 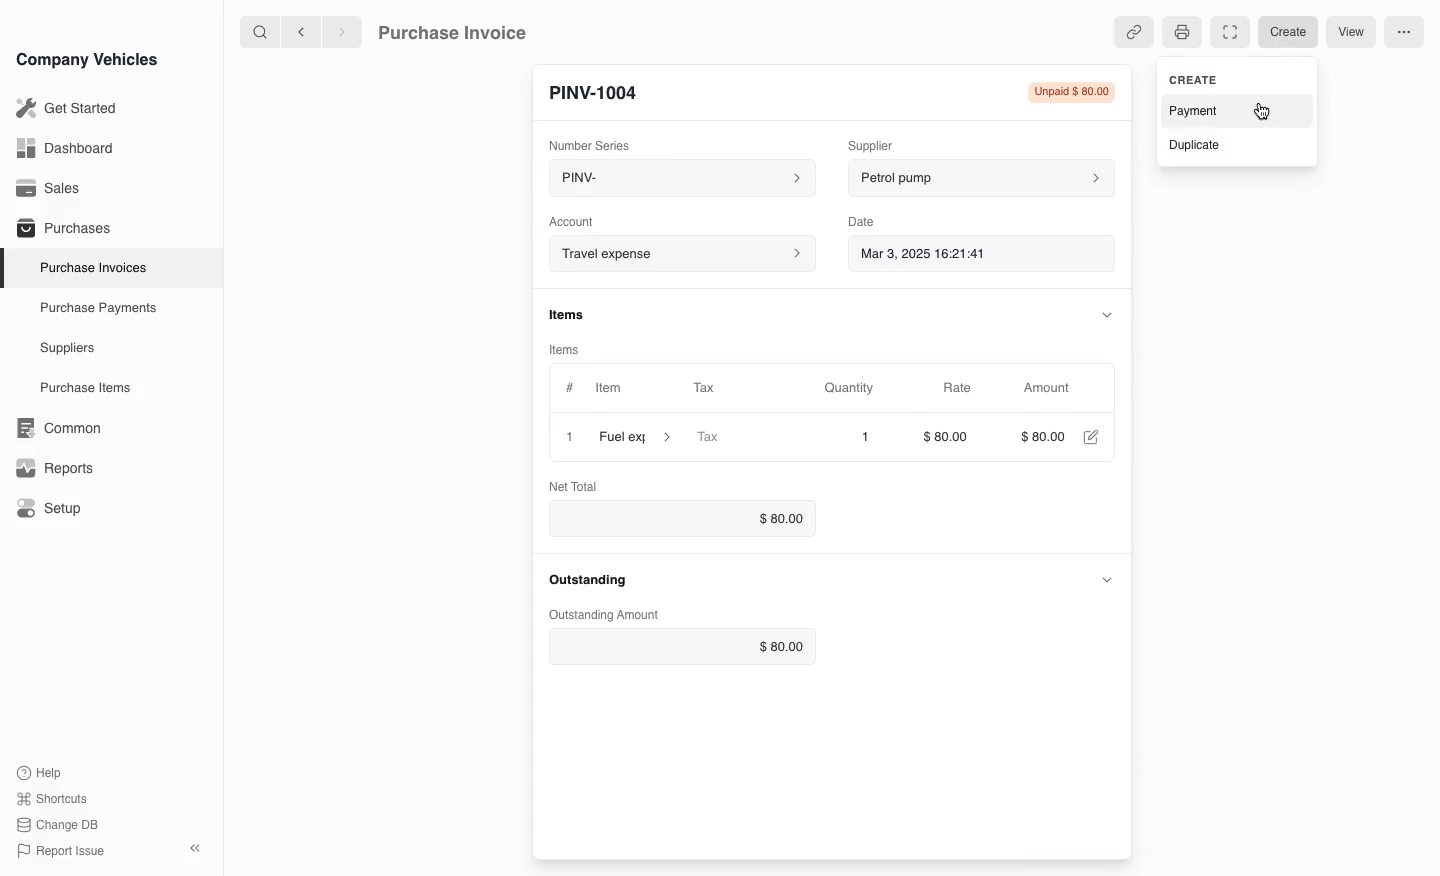 I want to click on Supplier, so click(x=884, y=143).